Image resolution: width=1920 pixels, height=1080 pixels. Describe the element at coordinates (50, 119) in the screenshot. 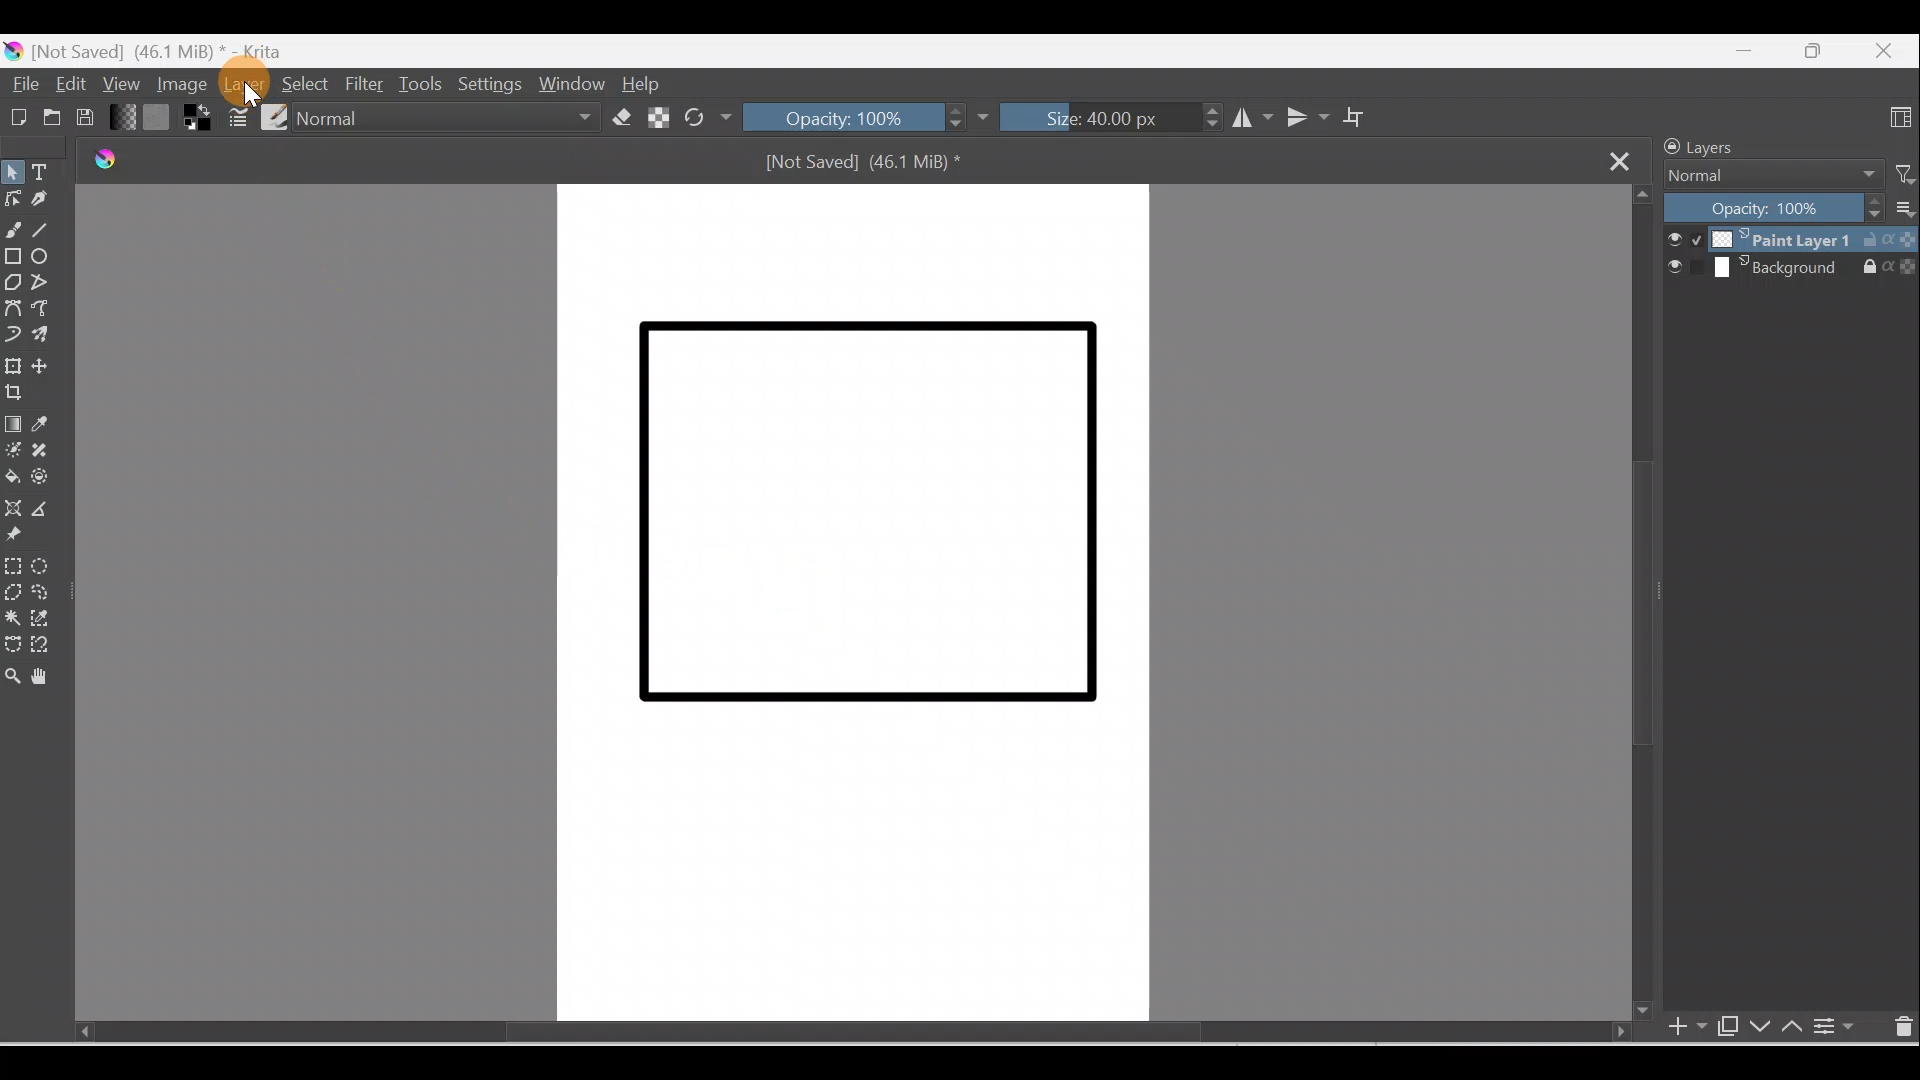

I see `Open existing document` at that location.